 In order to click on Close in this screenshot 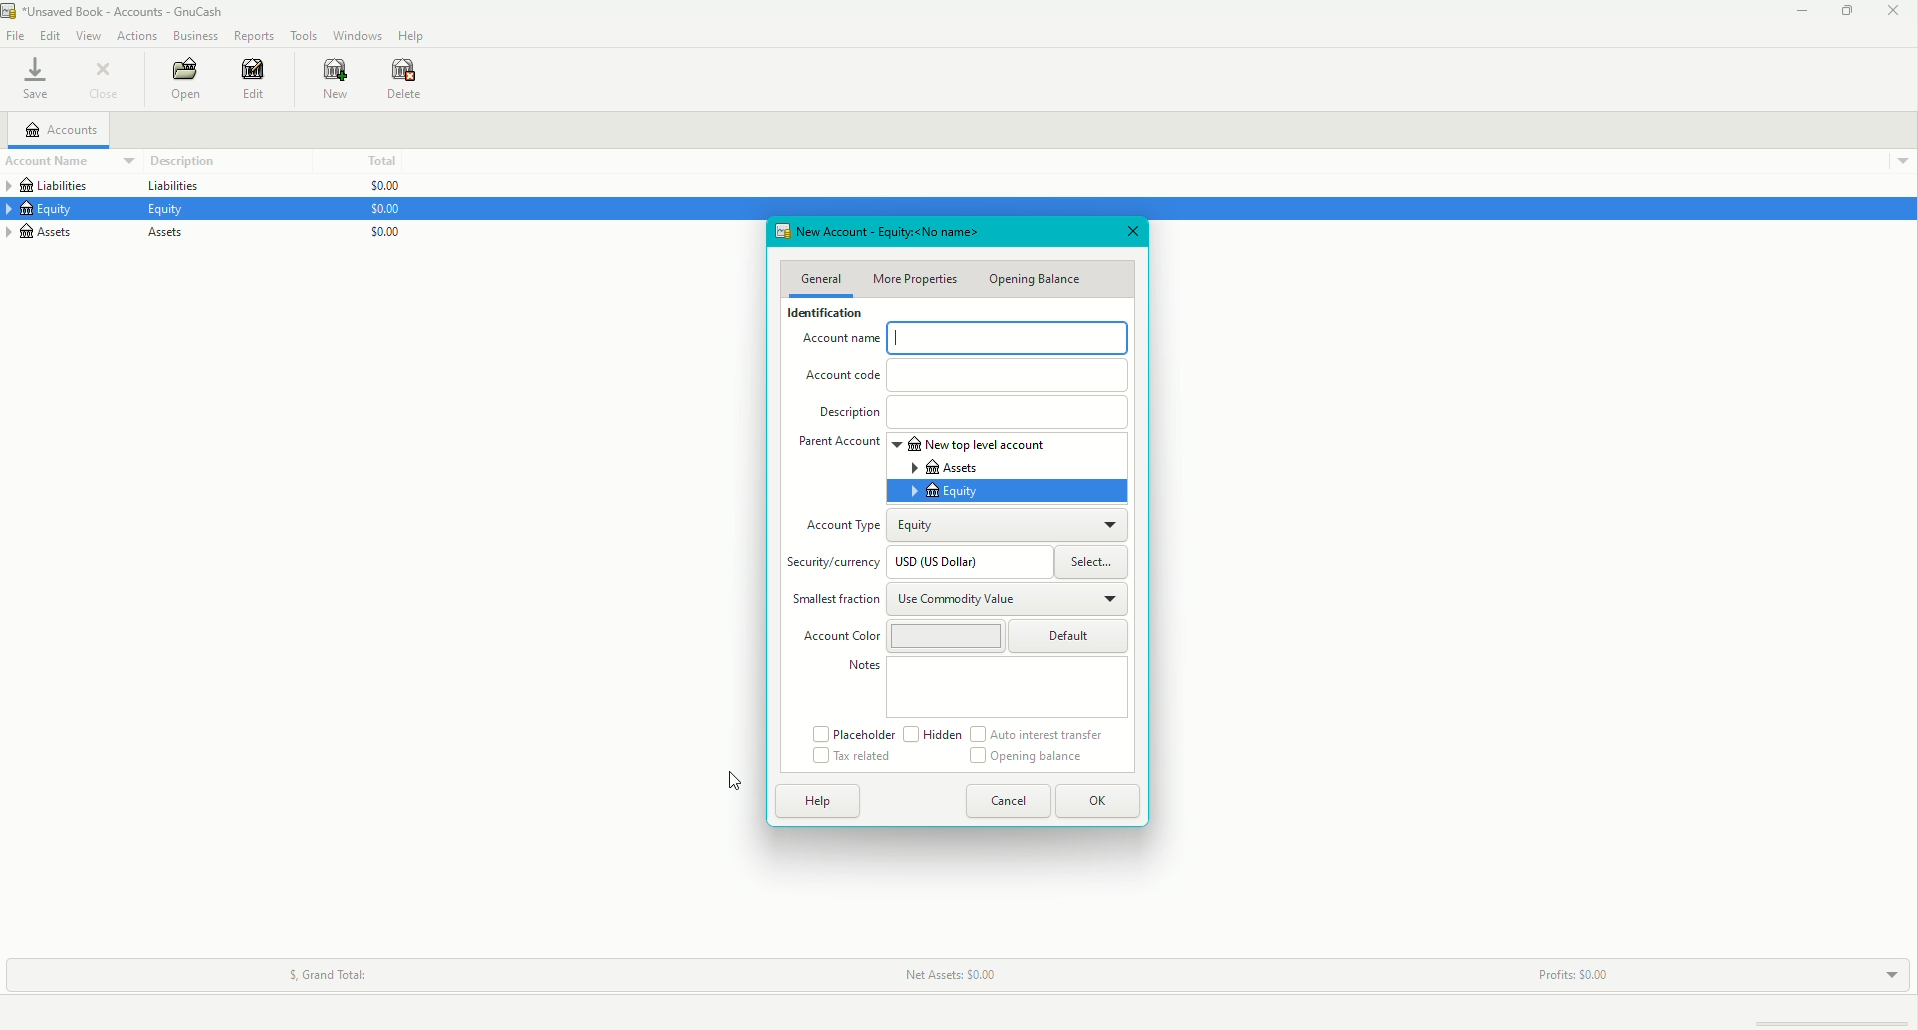, I will do `click(1895, 13)`.